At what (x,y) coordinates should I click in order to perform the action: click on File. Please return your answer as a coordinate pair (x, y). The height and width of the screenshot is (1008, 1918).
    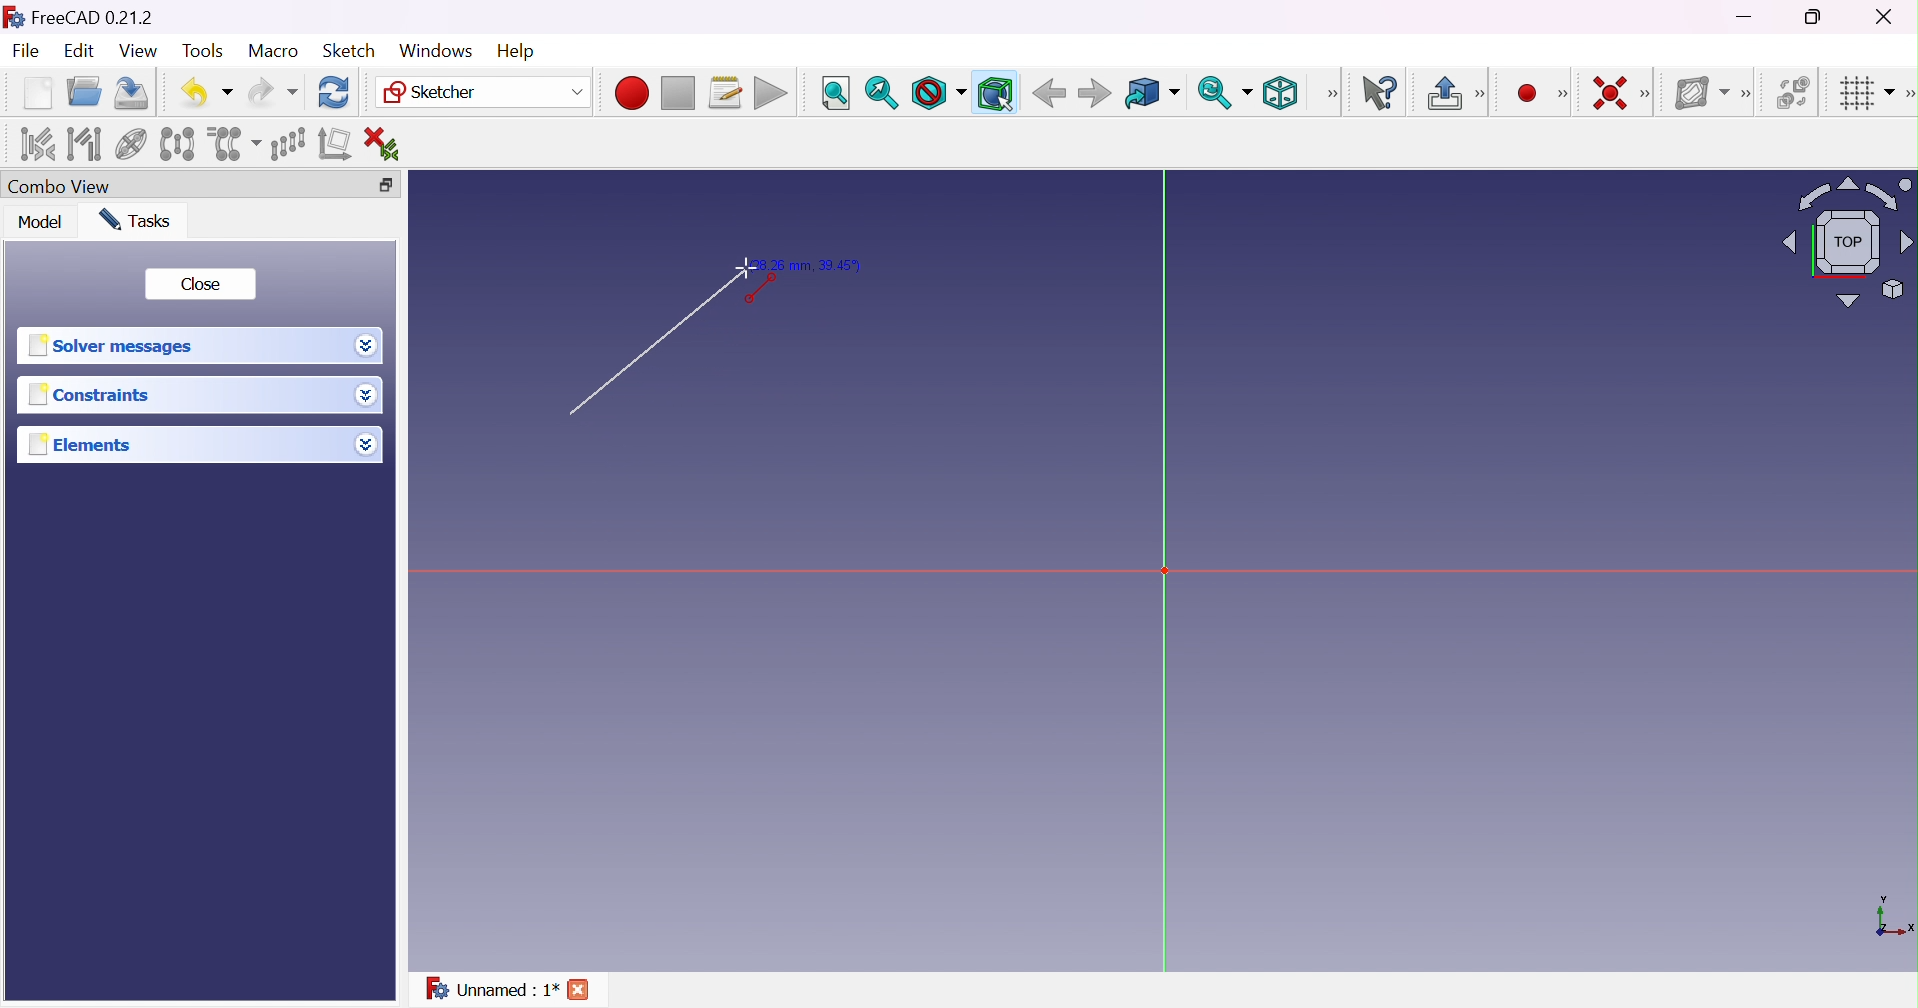
    Looking at the image, I should click on (27, 52).